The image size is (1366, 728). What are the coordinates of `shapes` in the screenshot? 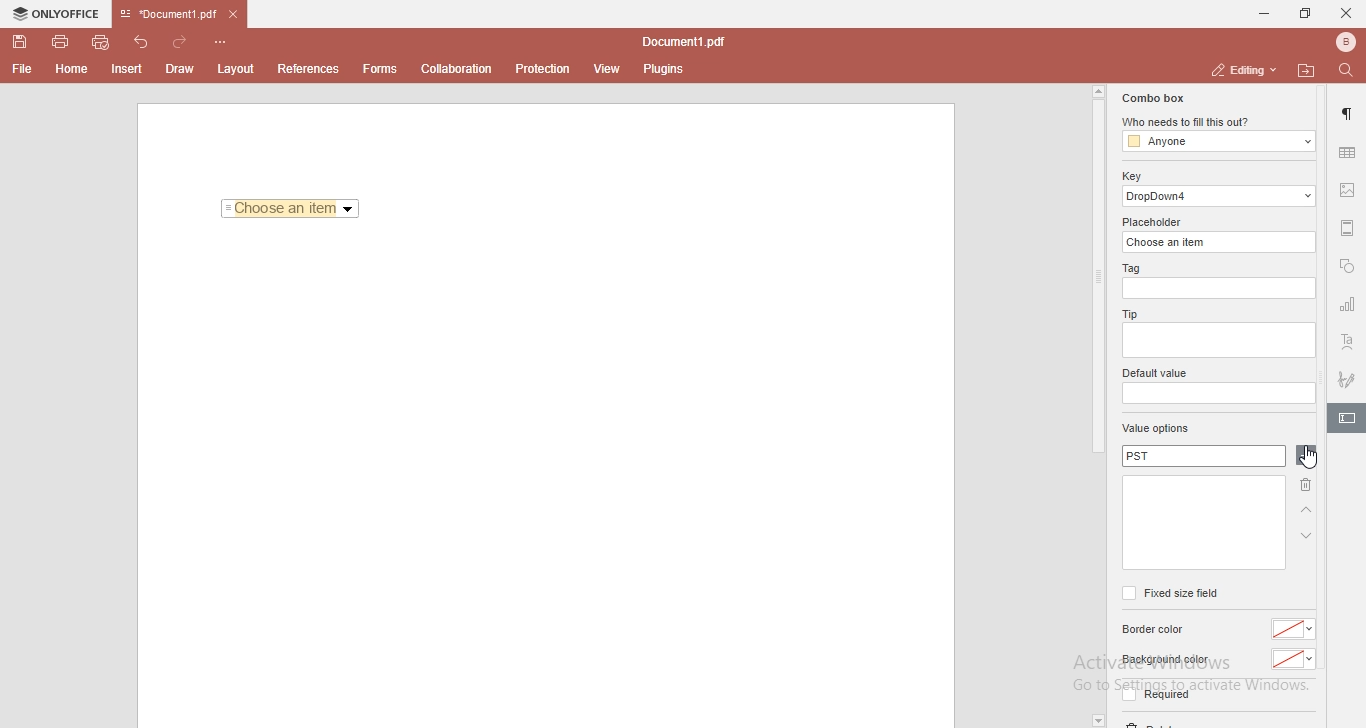 It's located at (1347, 268).